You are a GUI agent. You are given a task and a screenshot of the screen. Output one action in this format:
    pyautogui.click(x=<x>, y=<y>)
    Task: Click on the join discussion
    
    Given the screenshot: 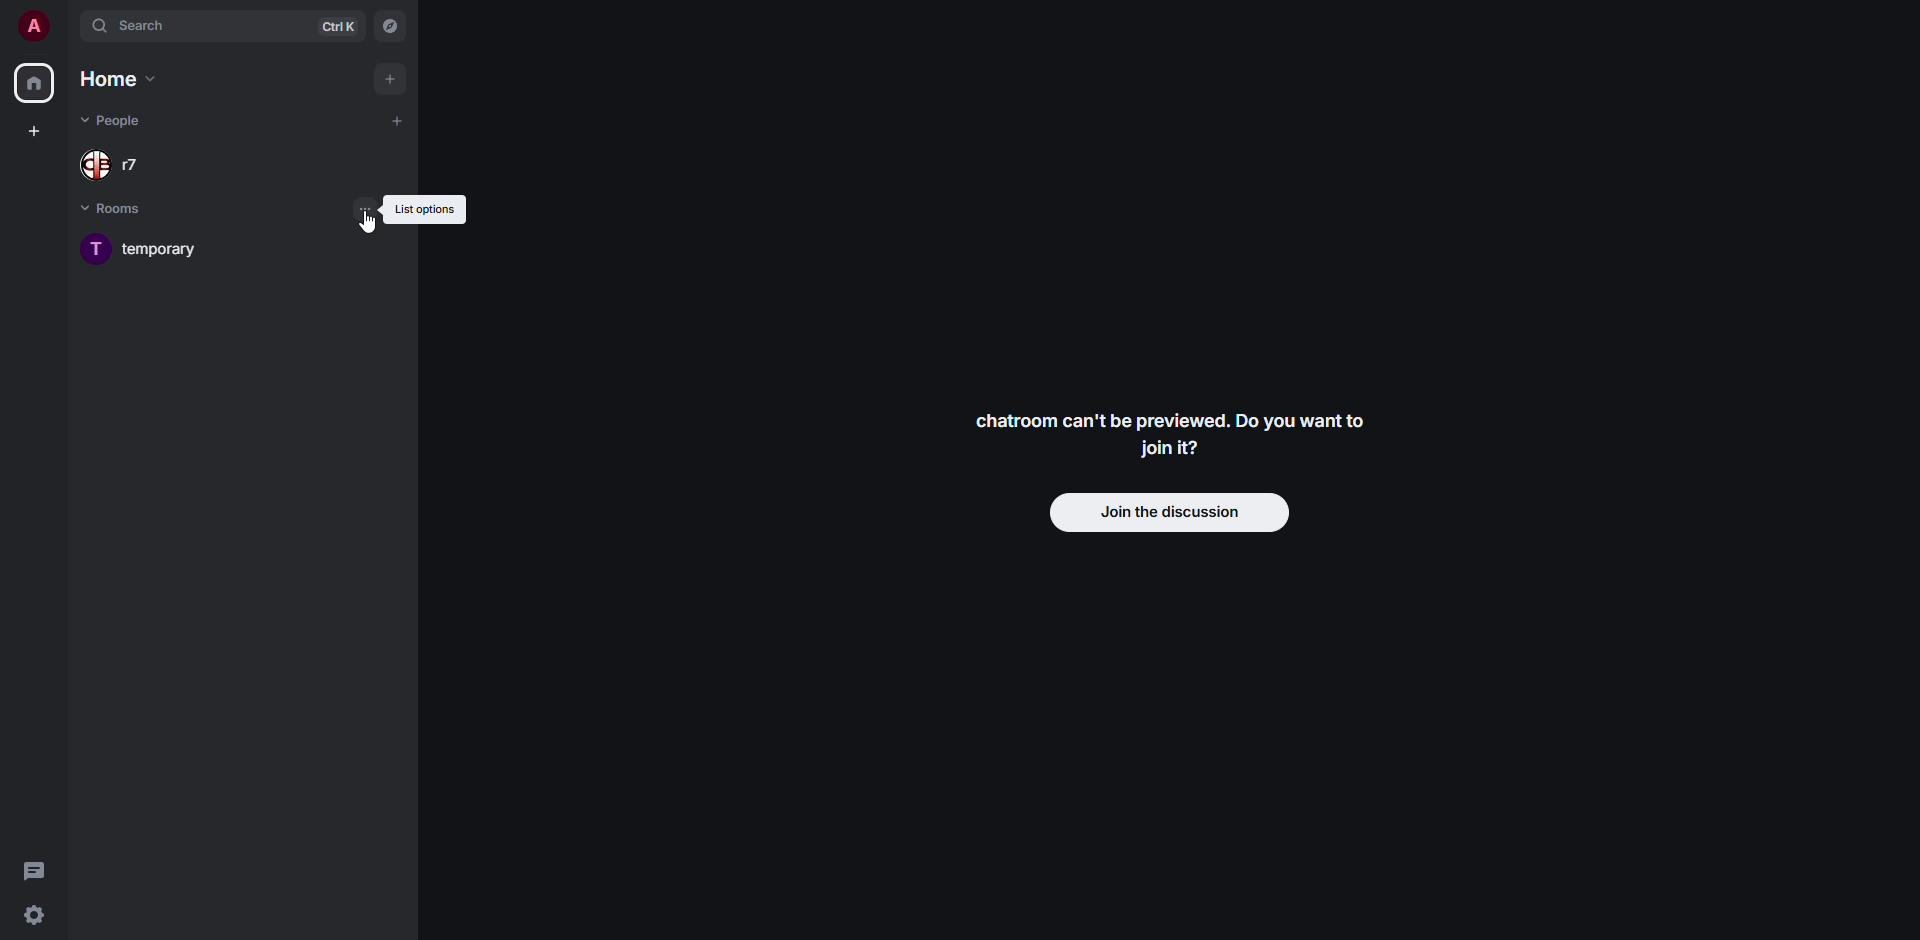 What is the action you would take?
    pyautogui.click(x=1172, y=514)
    